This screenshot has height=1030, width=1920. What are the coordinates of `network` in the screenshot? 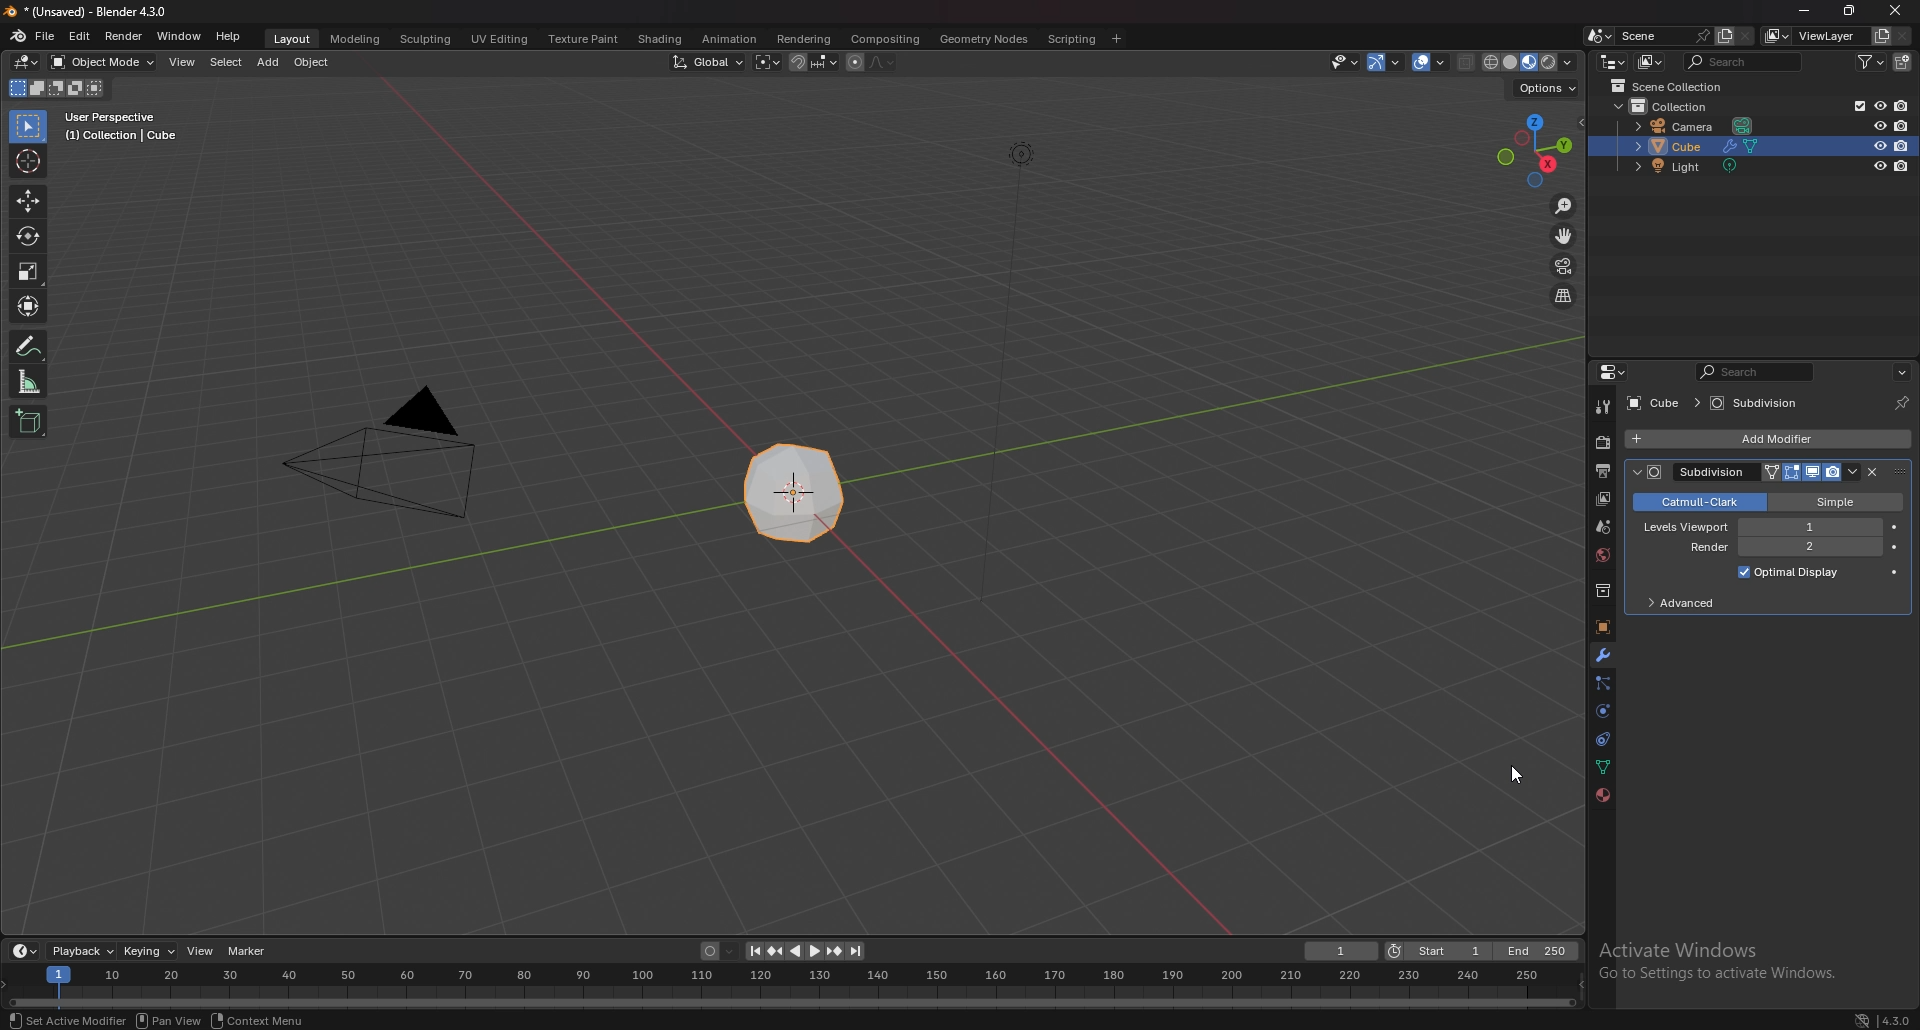 It's located at (1859, 1016).